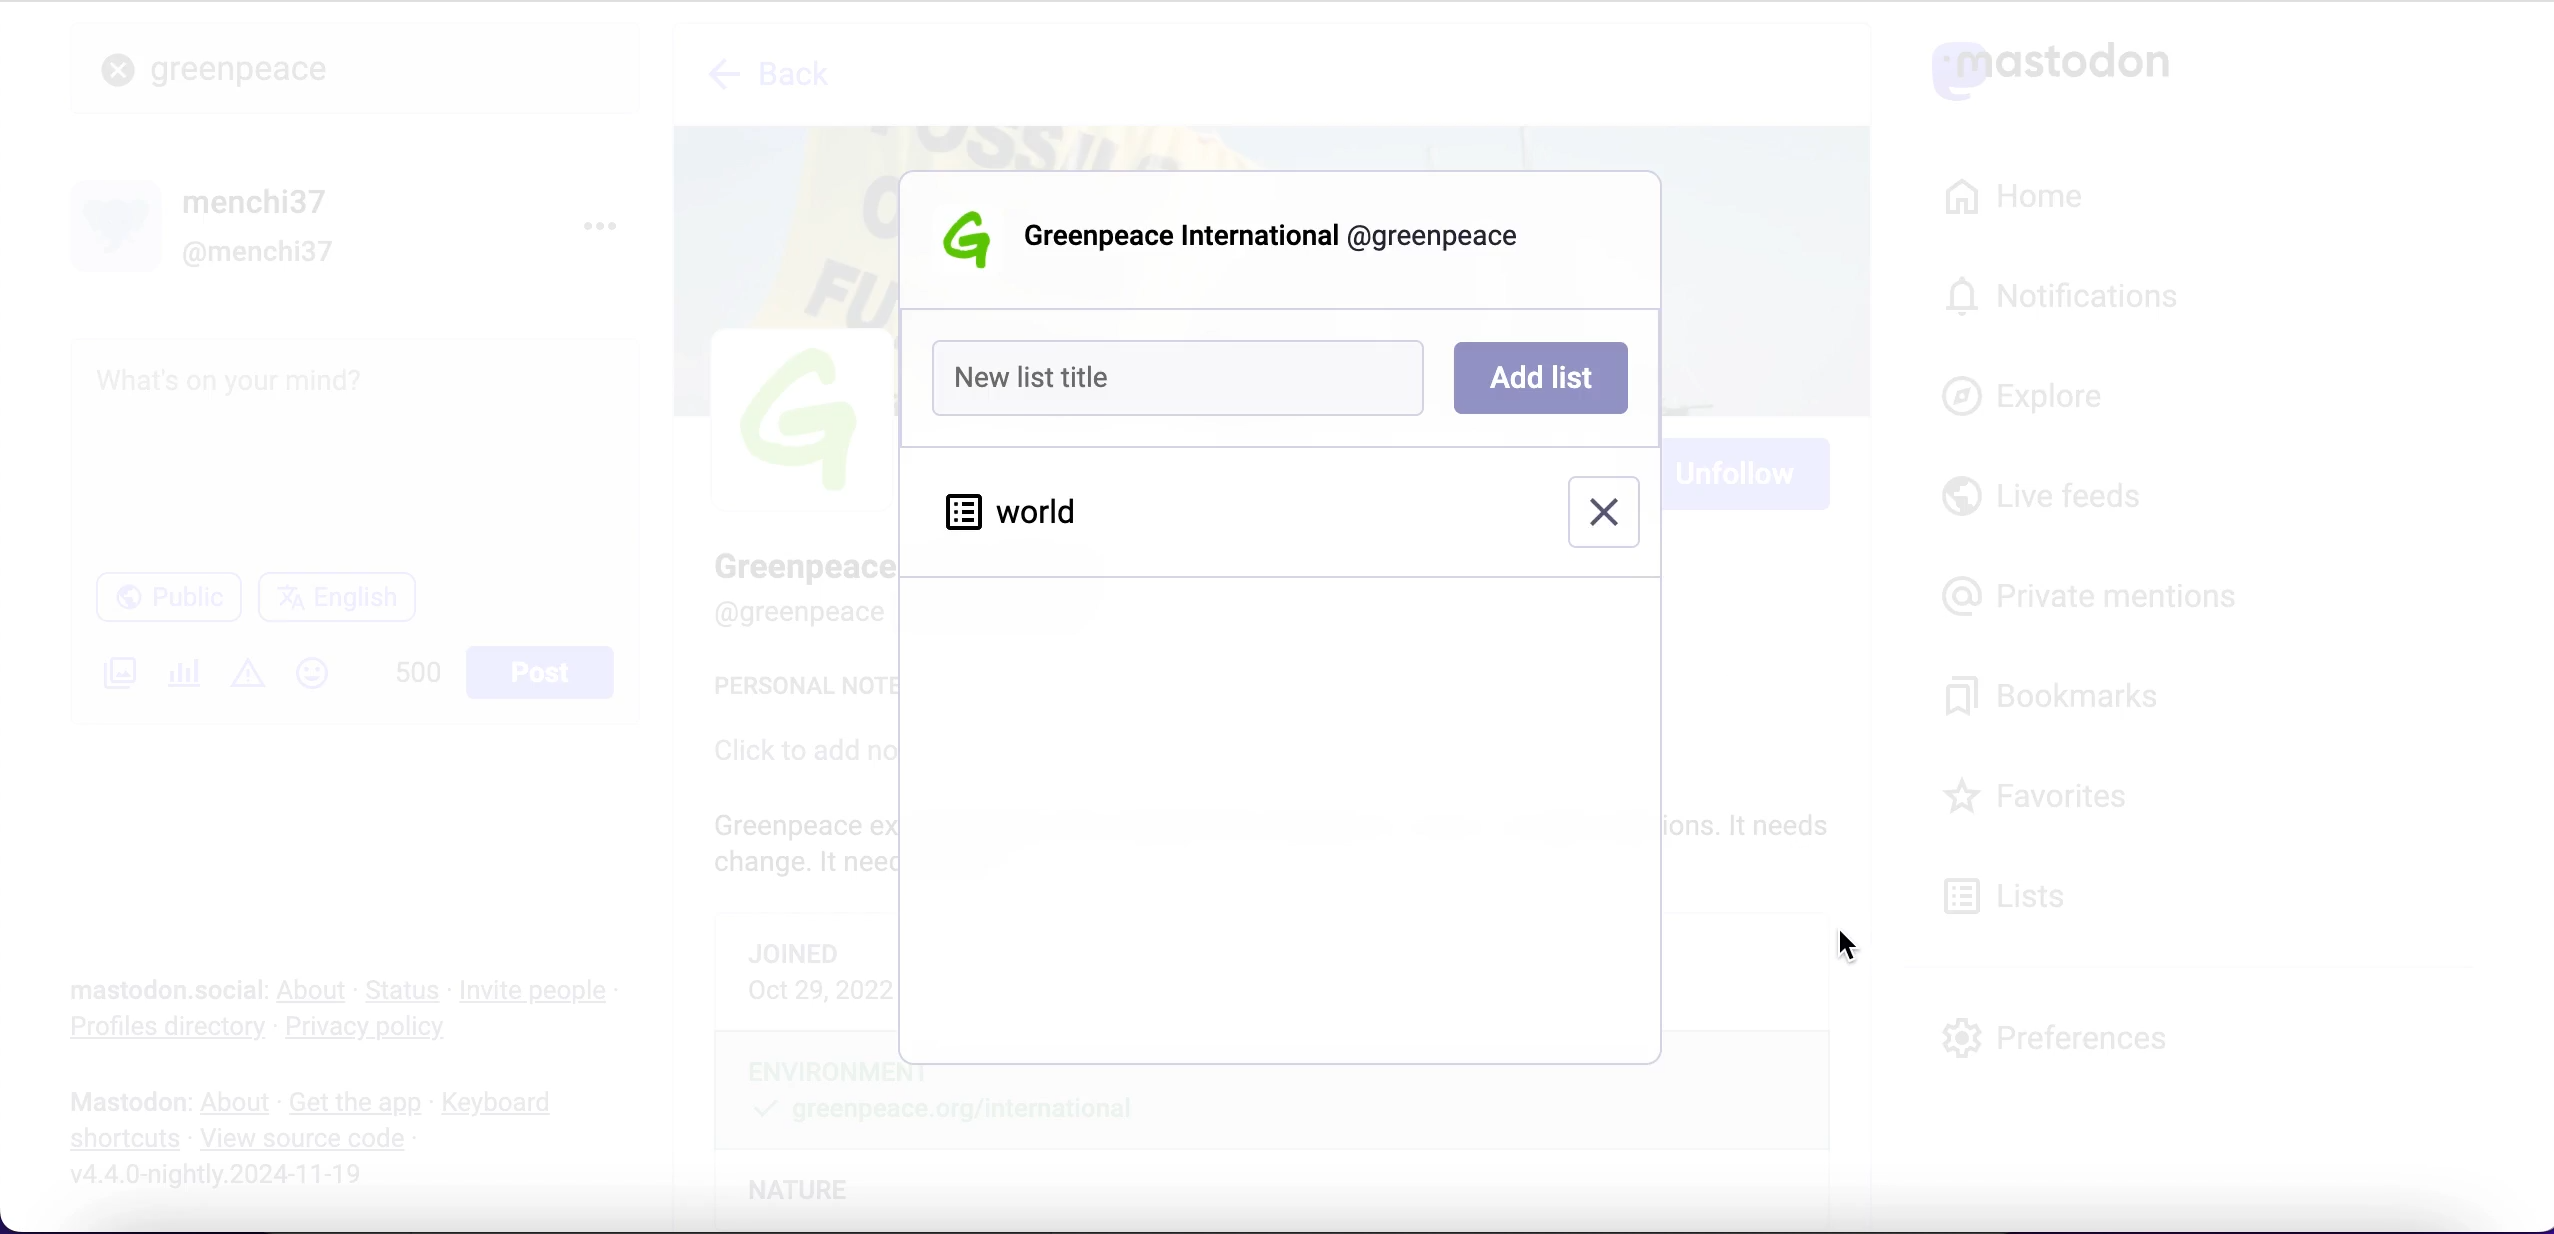 This screenshot has width=2554, height=1234. I want to click on bookmarks, so click(2058, 697).